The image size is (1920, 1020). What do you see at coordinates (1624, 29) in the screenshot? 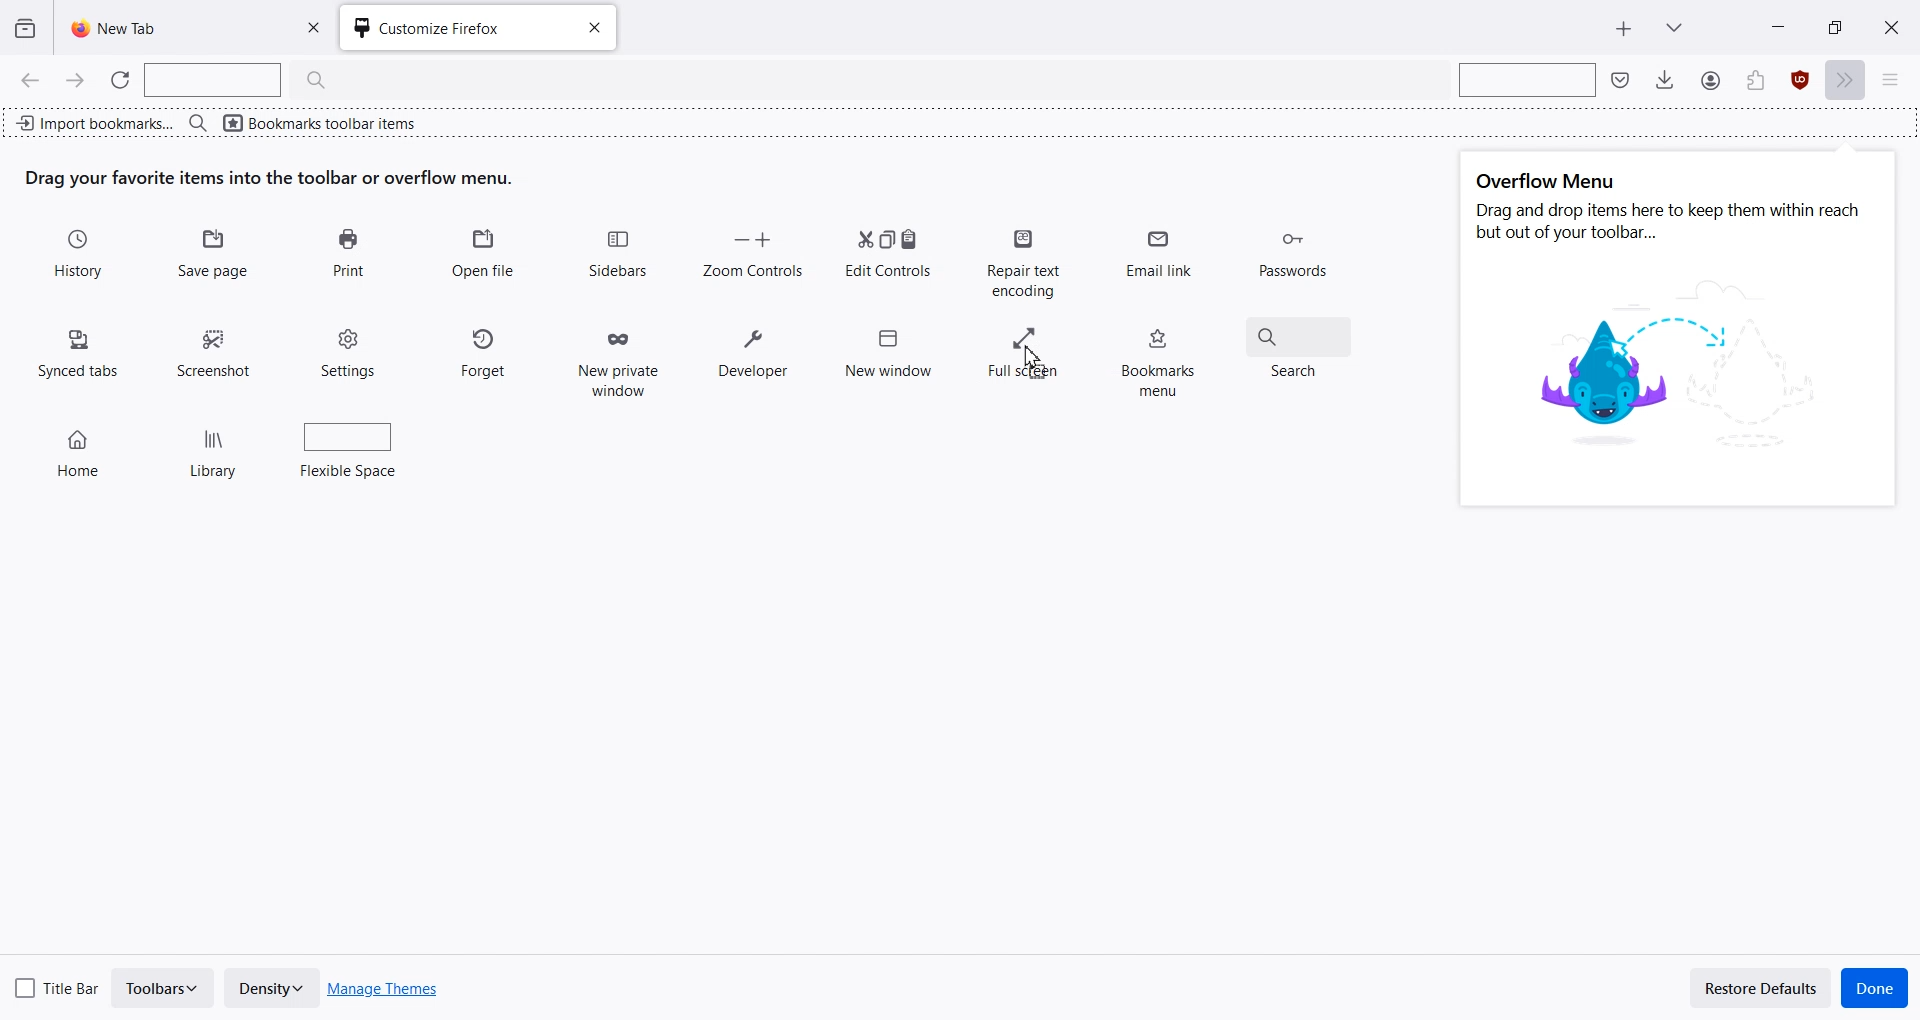
I see `New Tab` at bounding box center [1624, 29].